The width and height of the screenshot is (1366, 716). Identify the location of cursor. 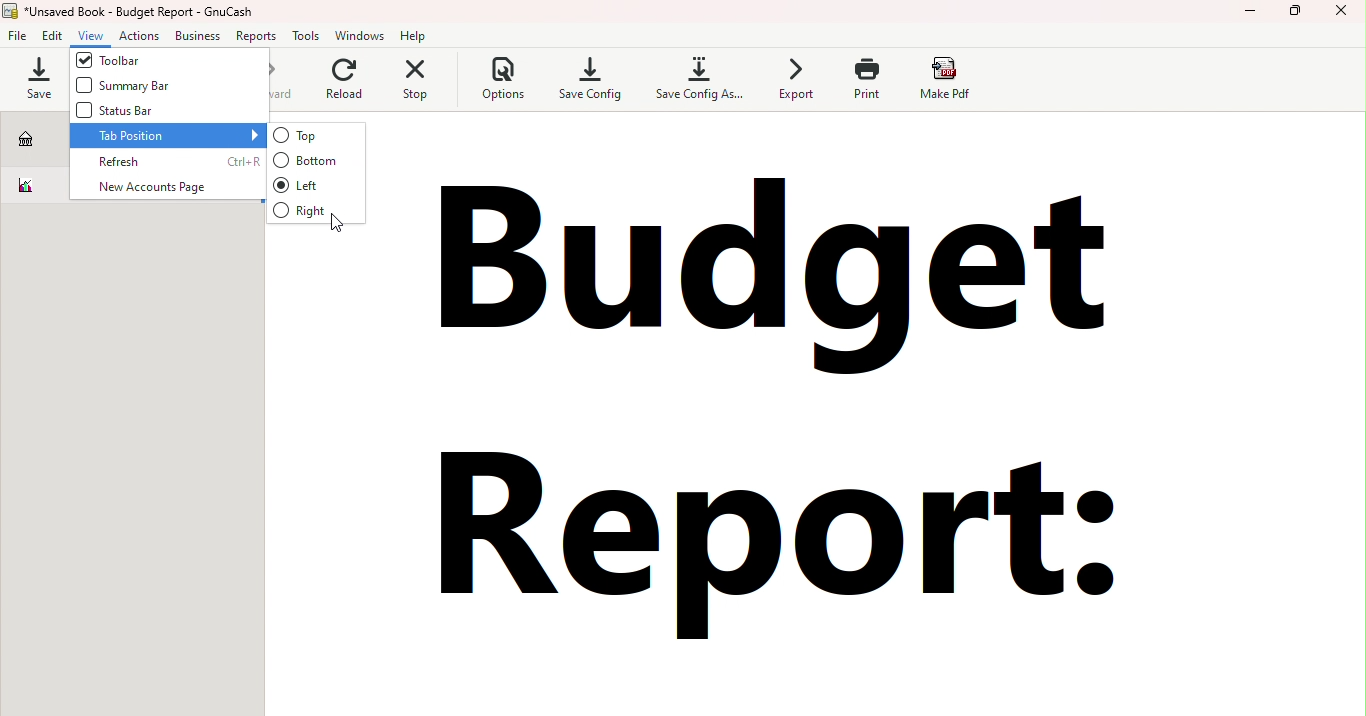
(333, 224).